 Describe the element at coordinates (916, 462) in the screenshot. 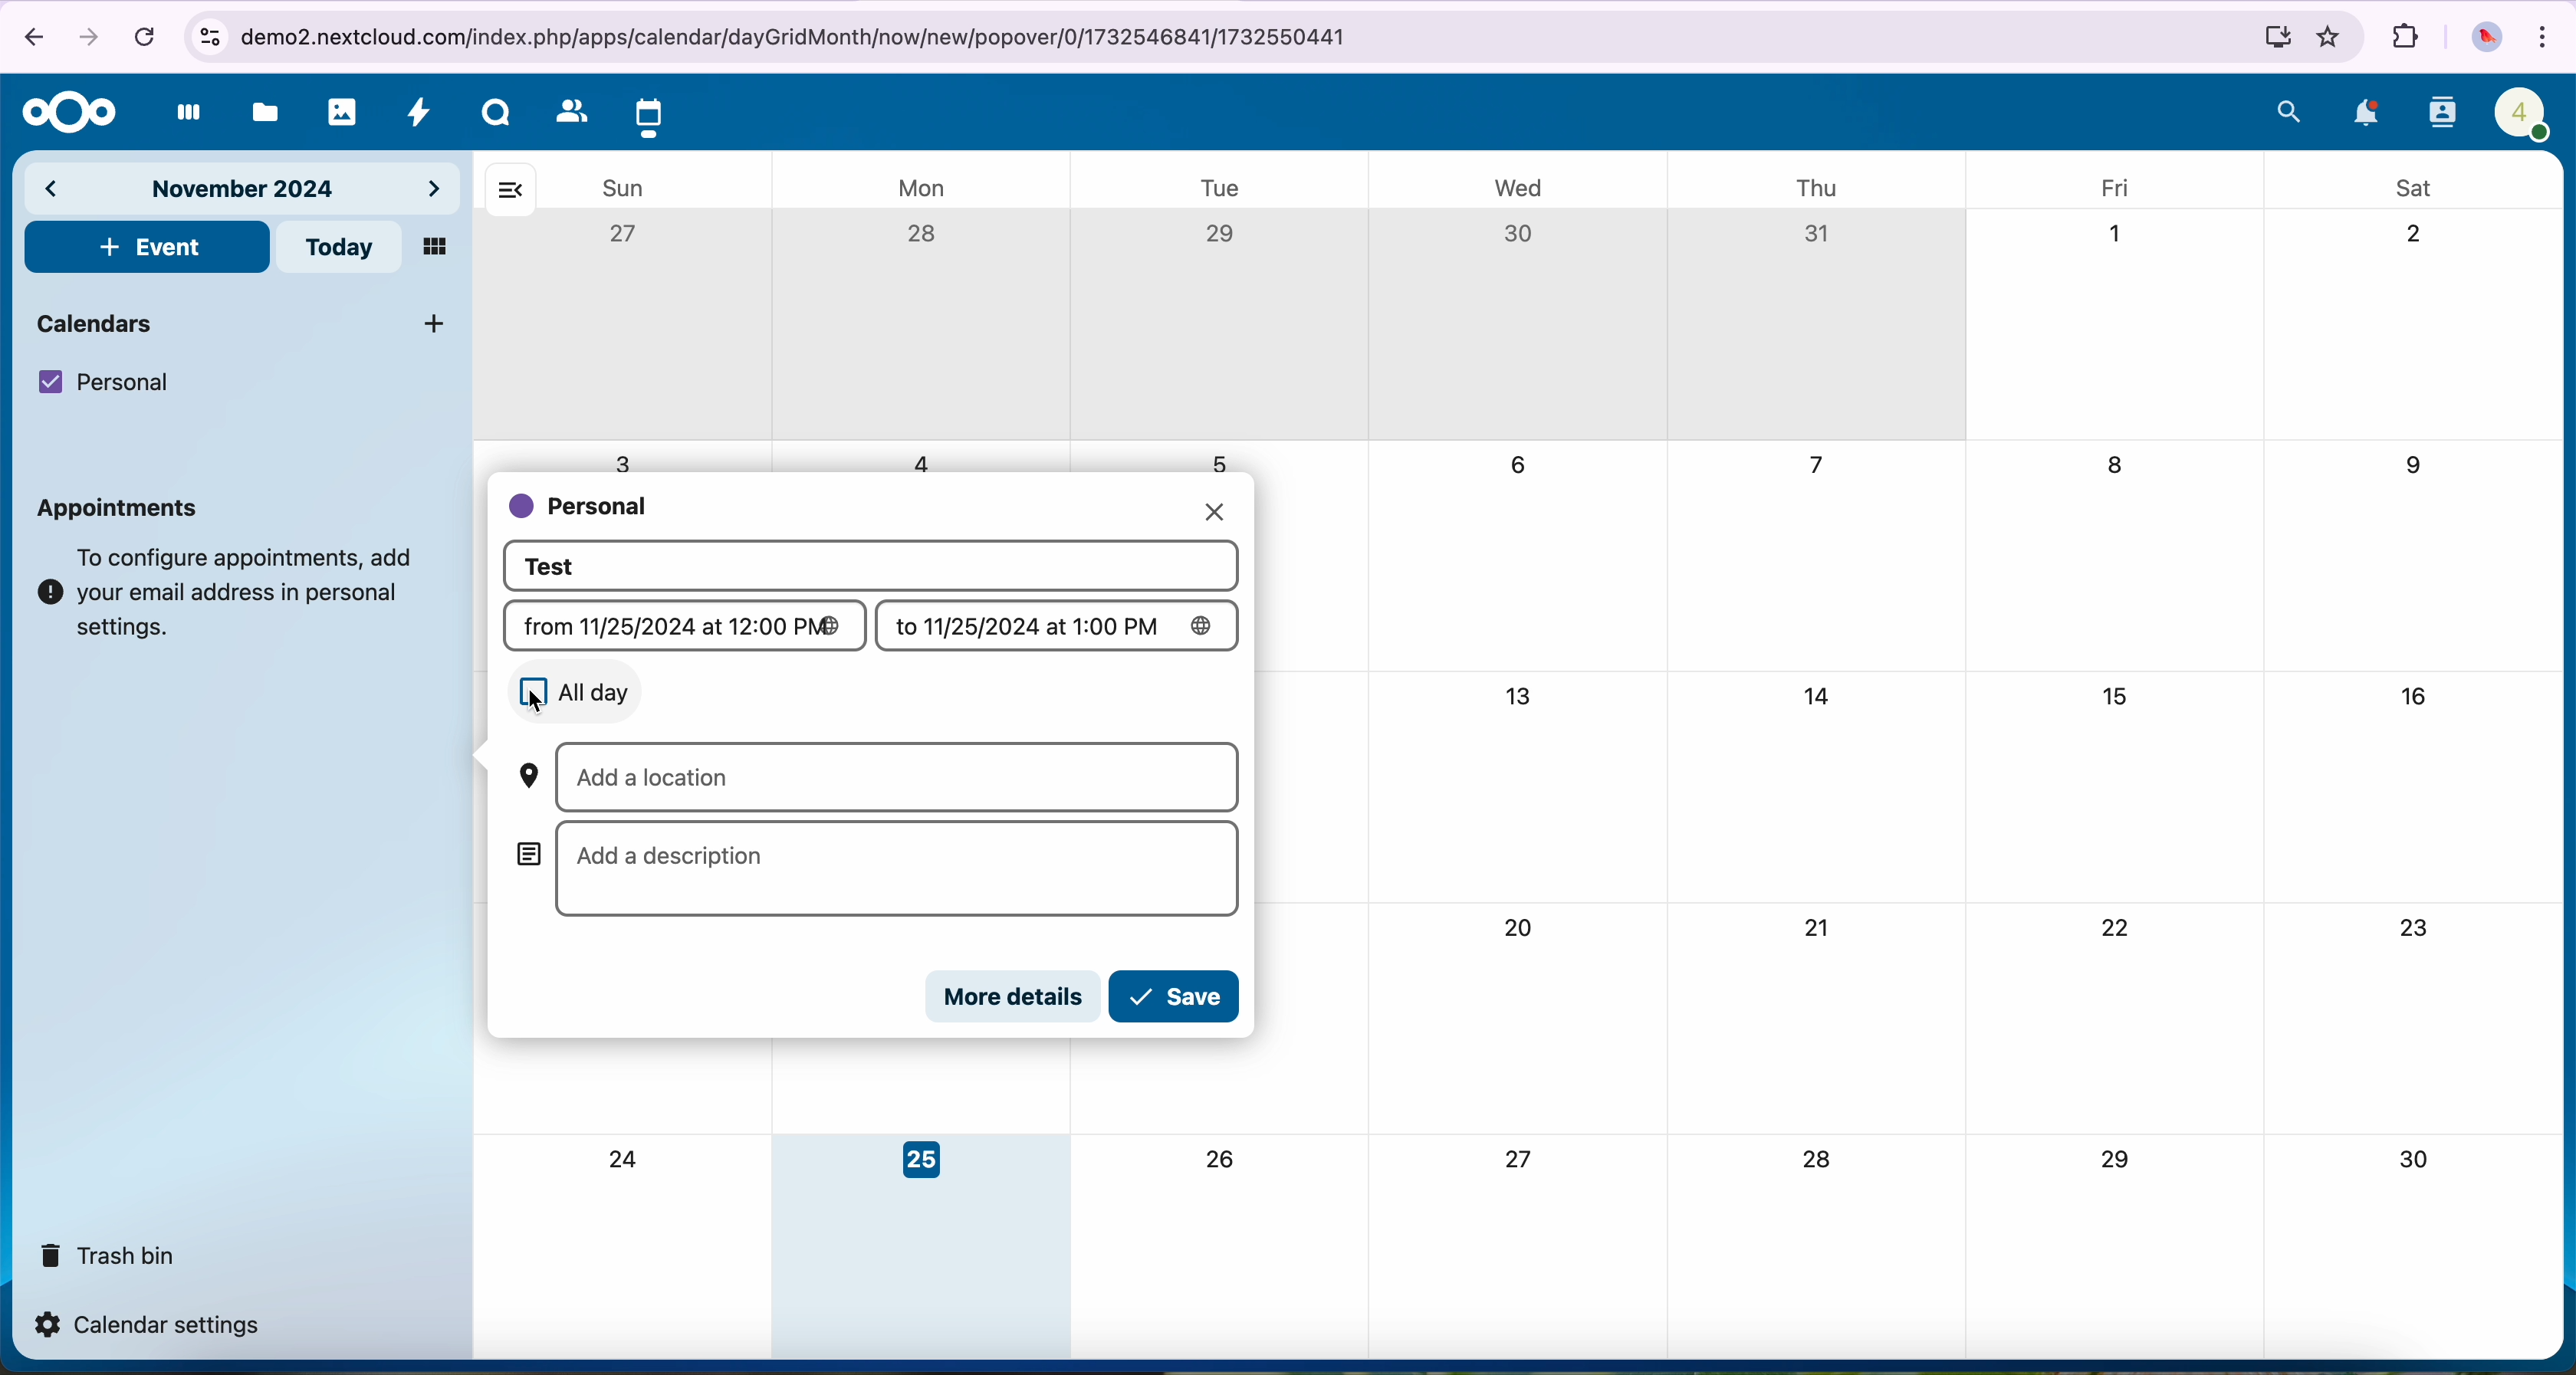

I see `4` at that location.